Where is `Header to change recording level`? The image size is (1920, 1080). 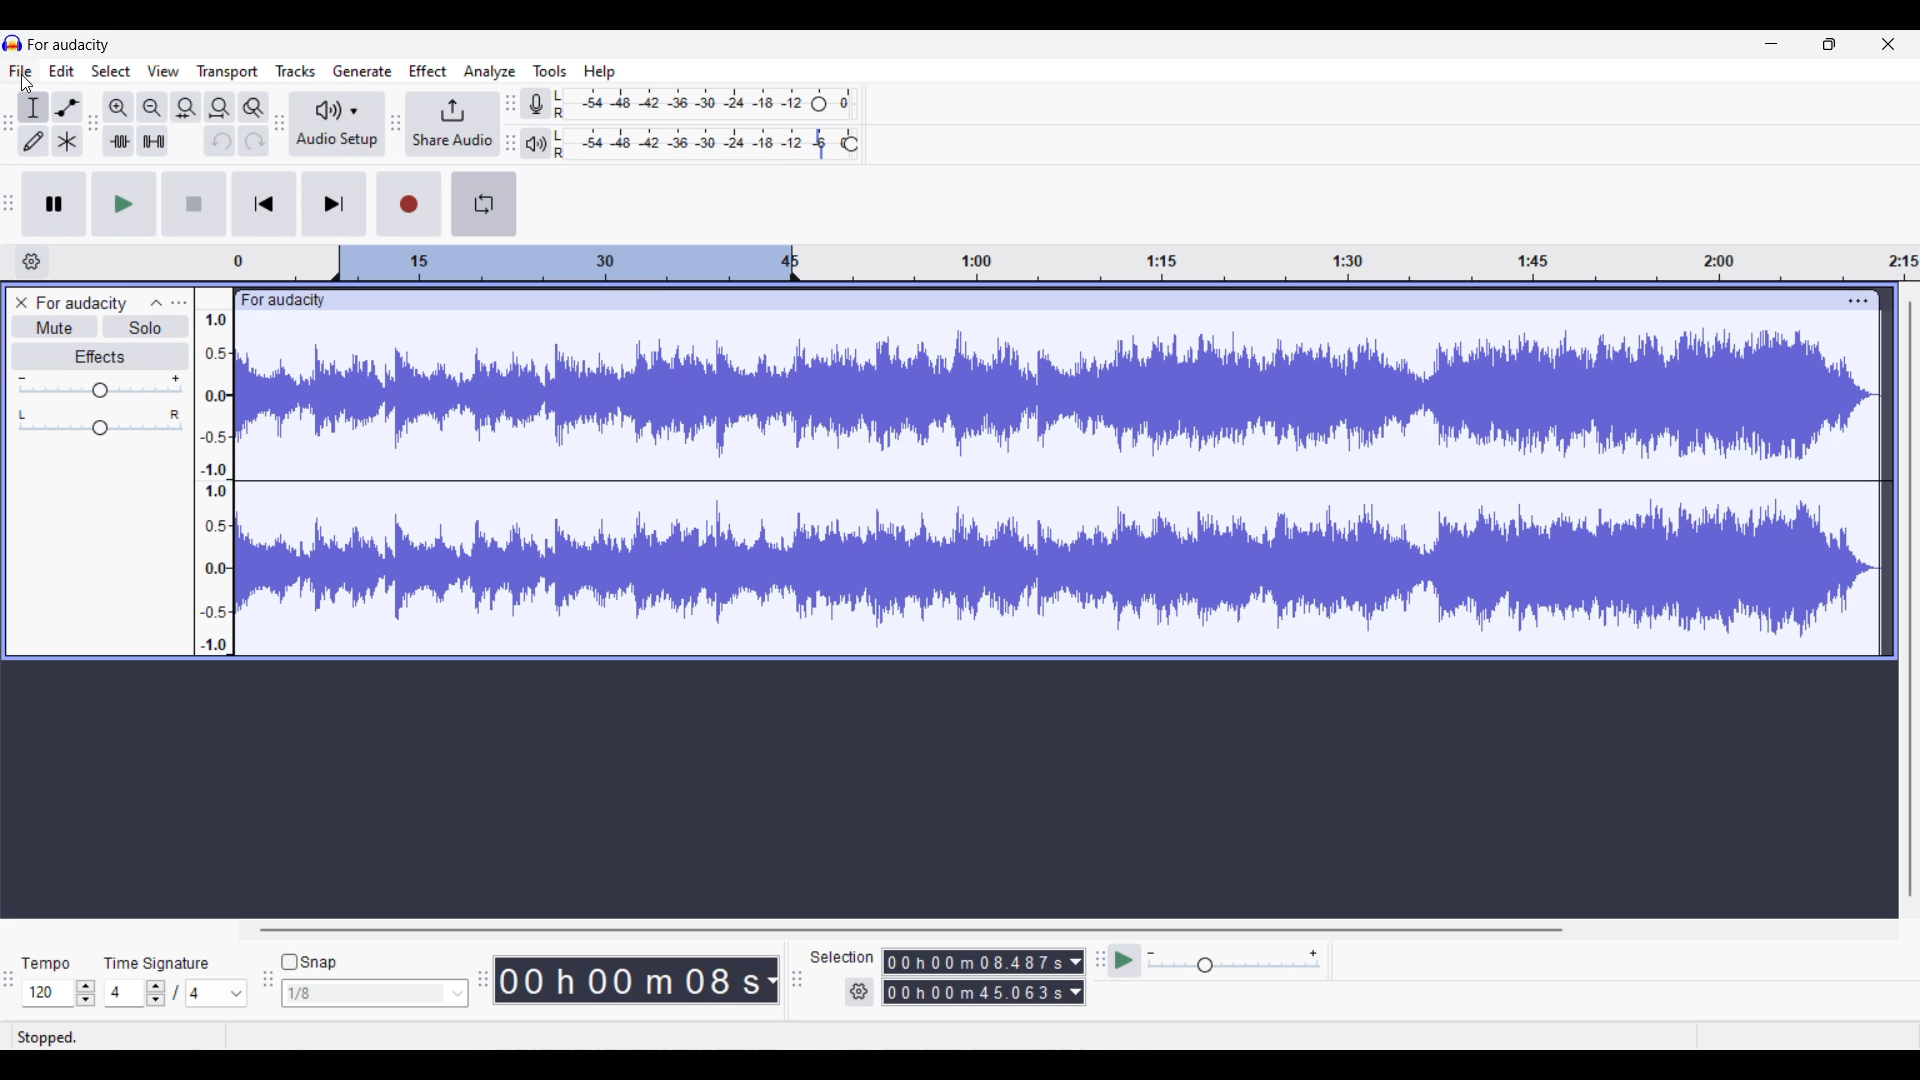 Header to change recording level is located at coordinates (819, 104).